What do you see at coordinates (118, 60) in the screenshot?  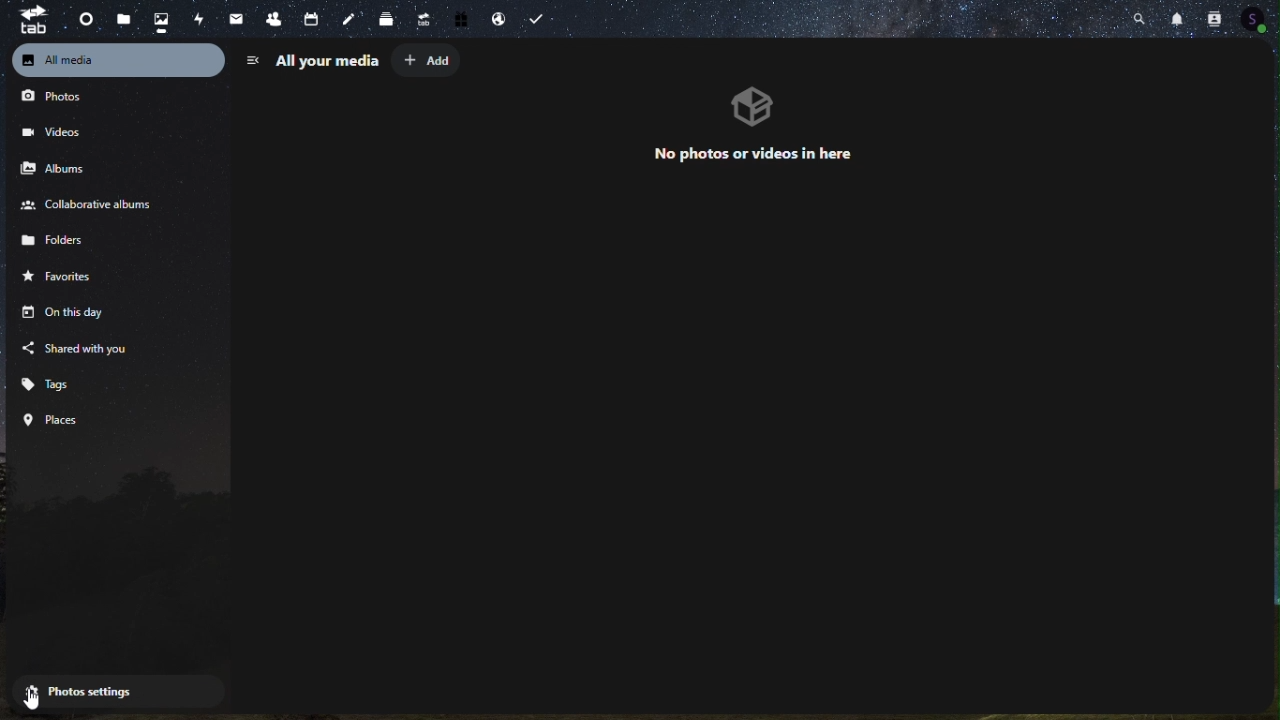 I see `All media ` at bounding box center [118, 60].